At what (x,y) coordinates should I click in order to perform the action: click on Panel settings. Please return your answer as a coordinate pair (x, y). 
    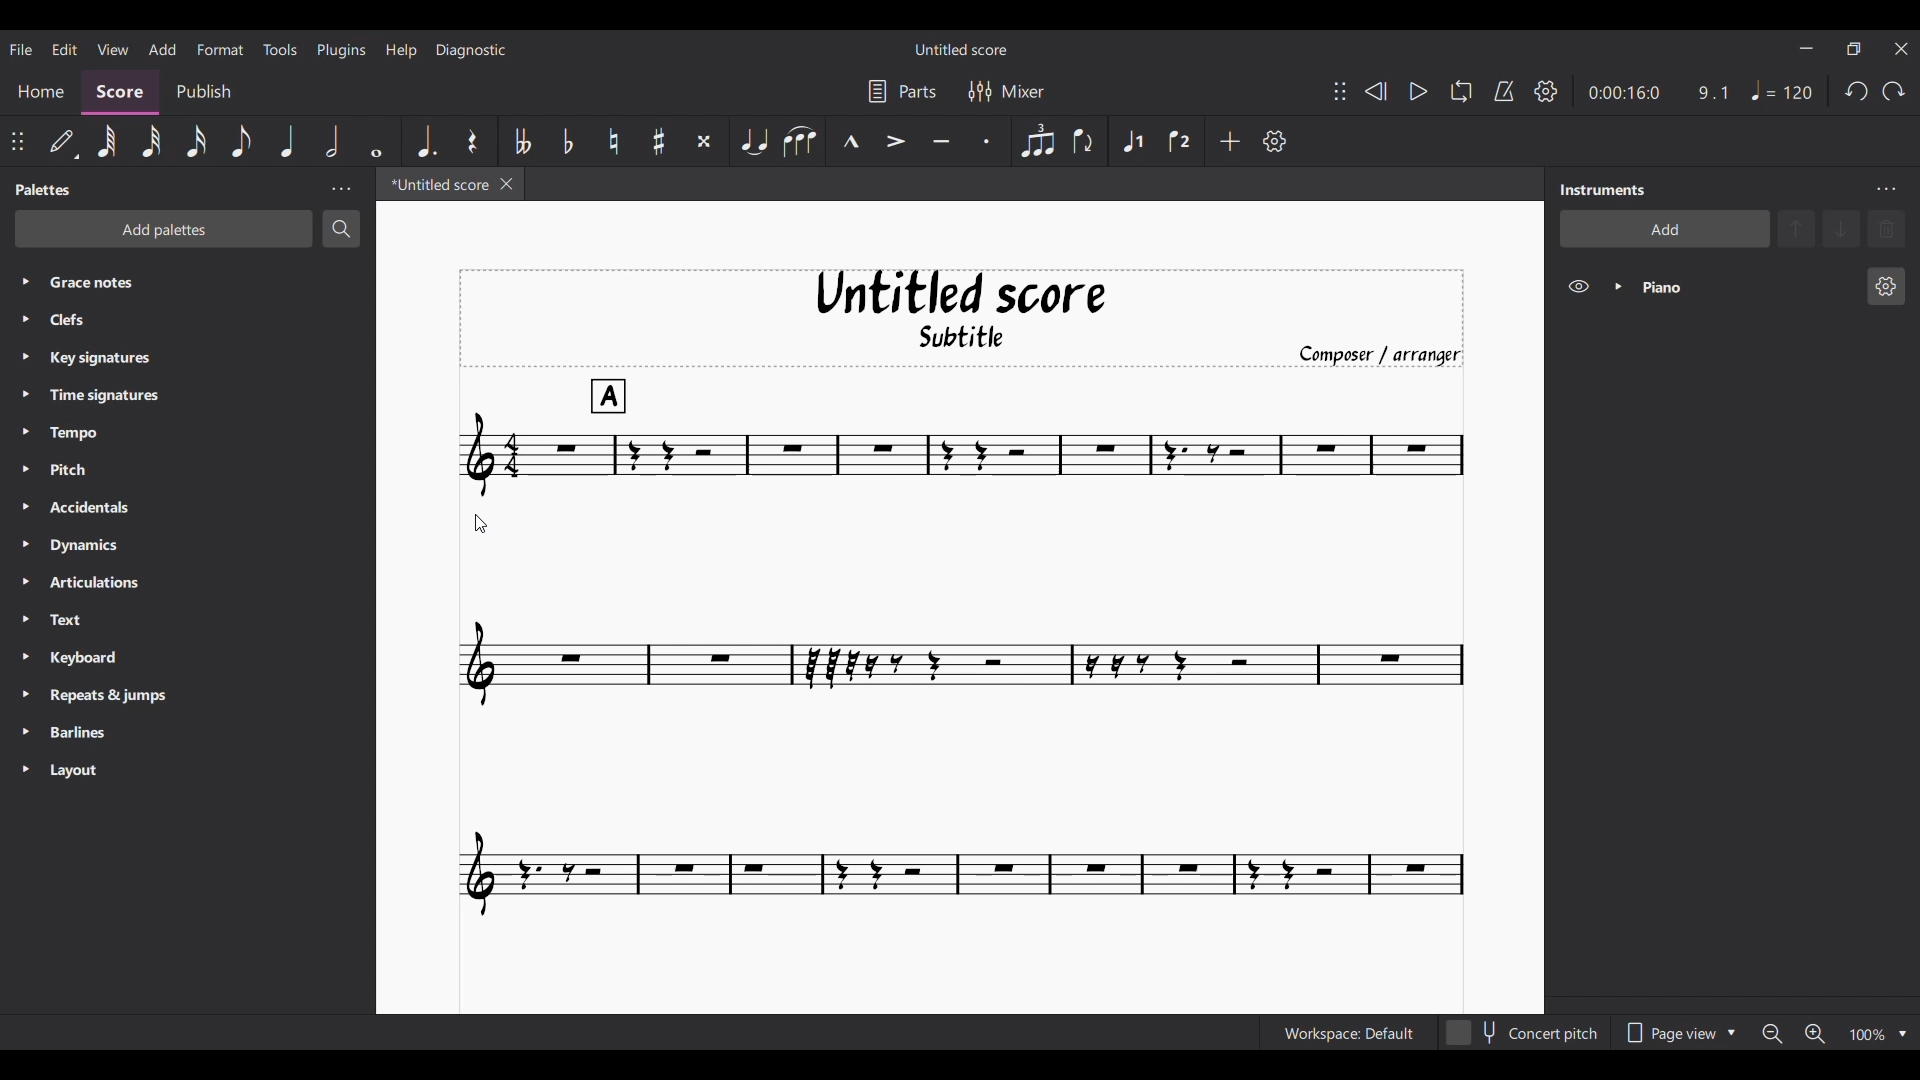
    Looking at the image, I should click on (341, 189).